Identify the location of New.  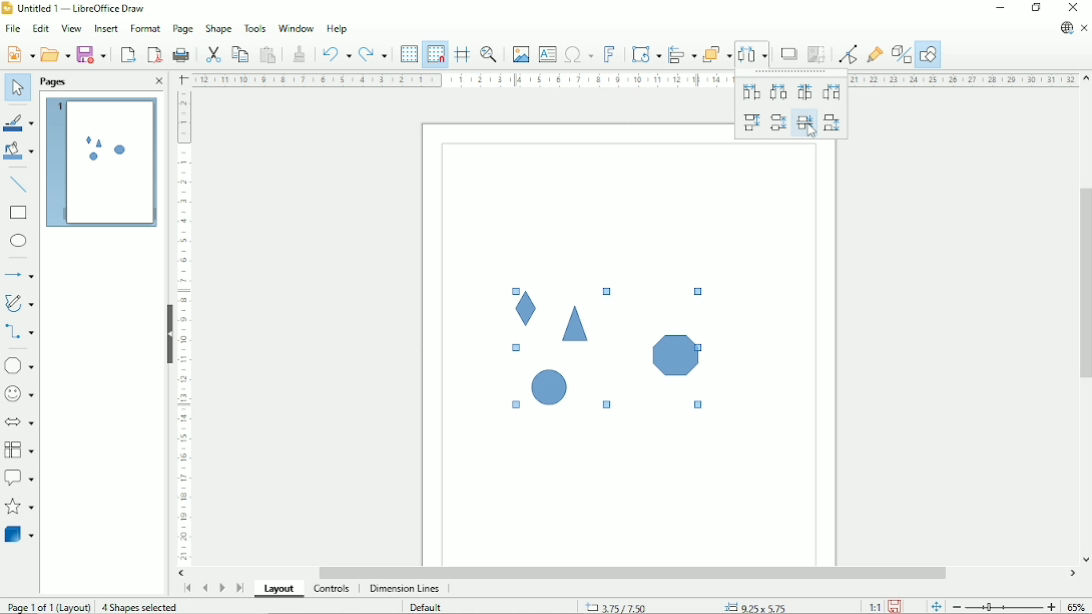
(20, 53).